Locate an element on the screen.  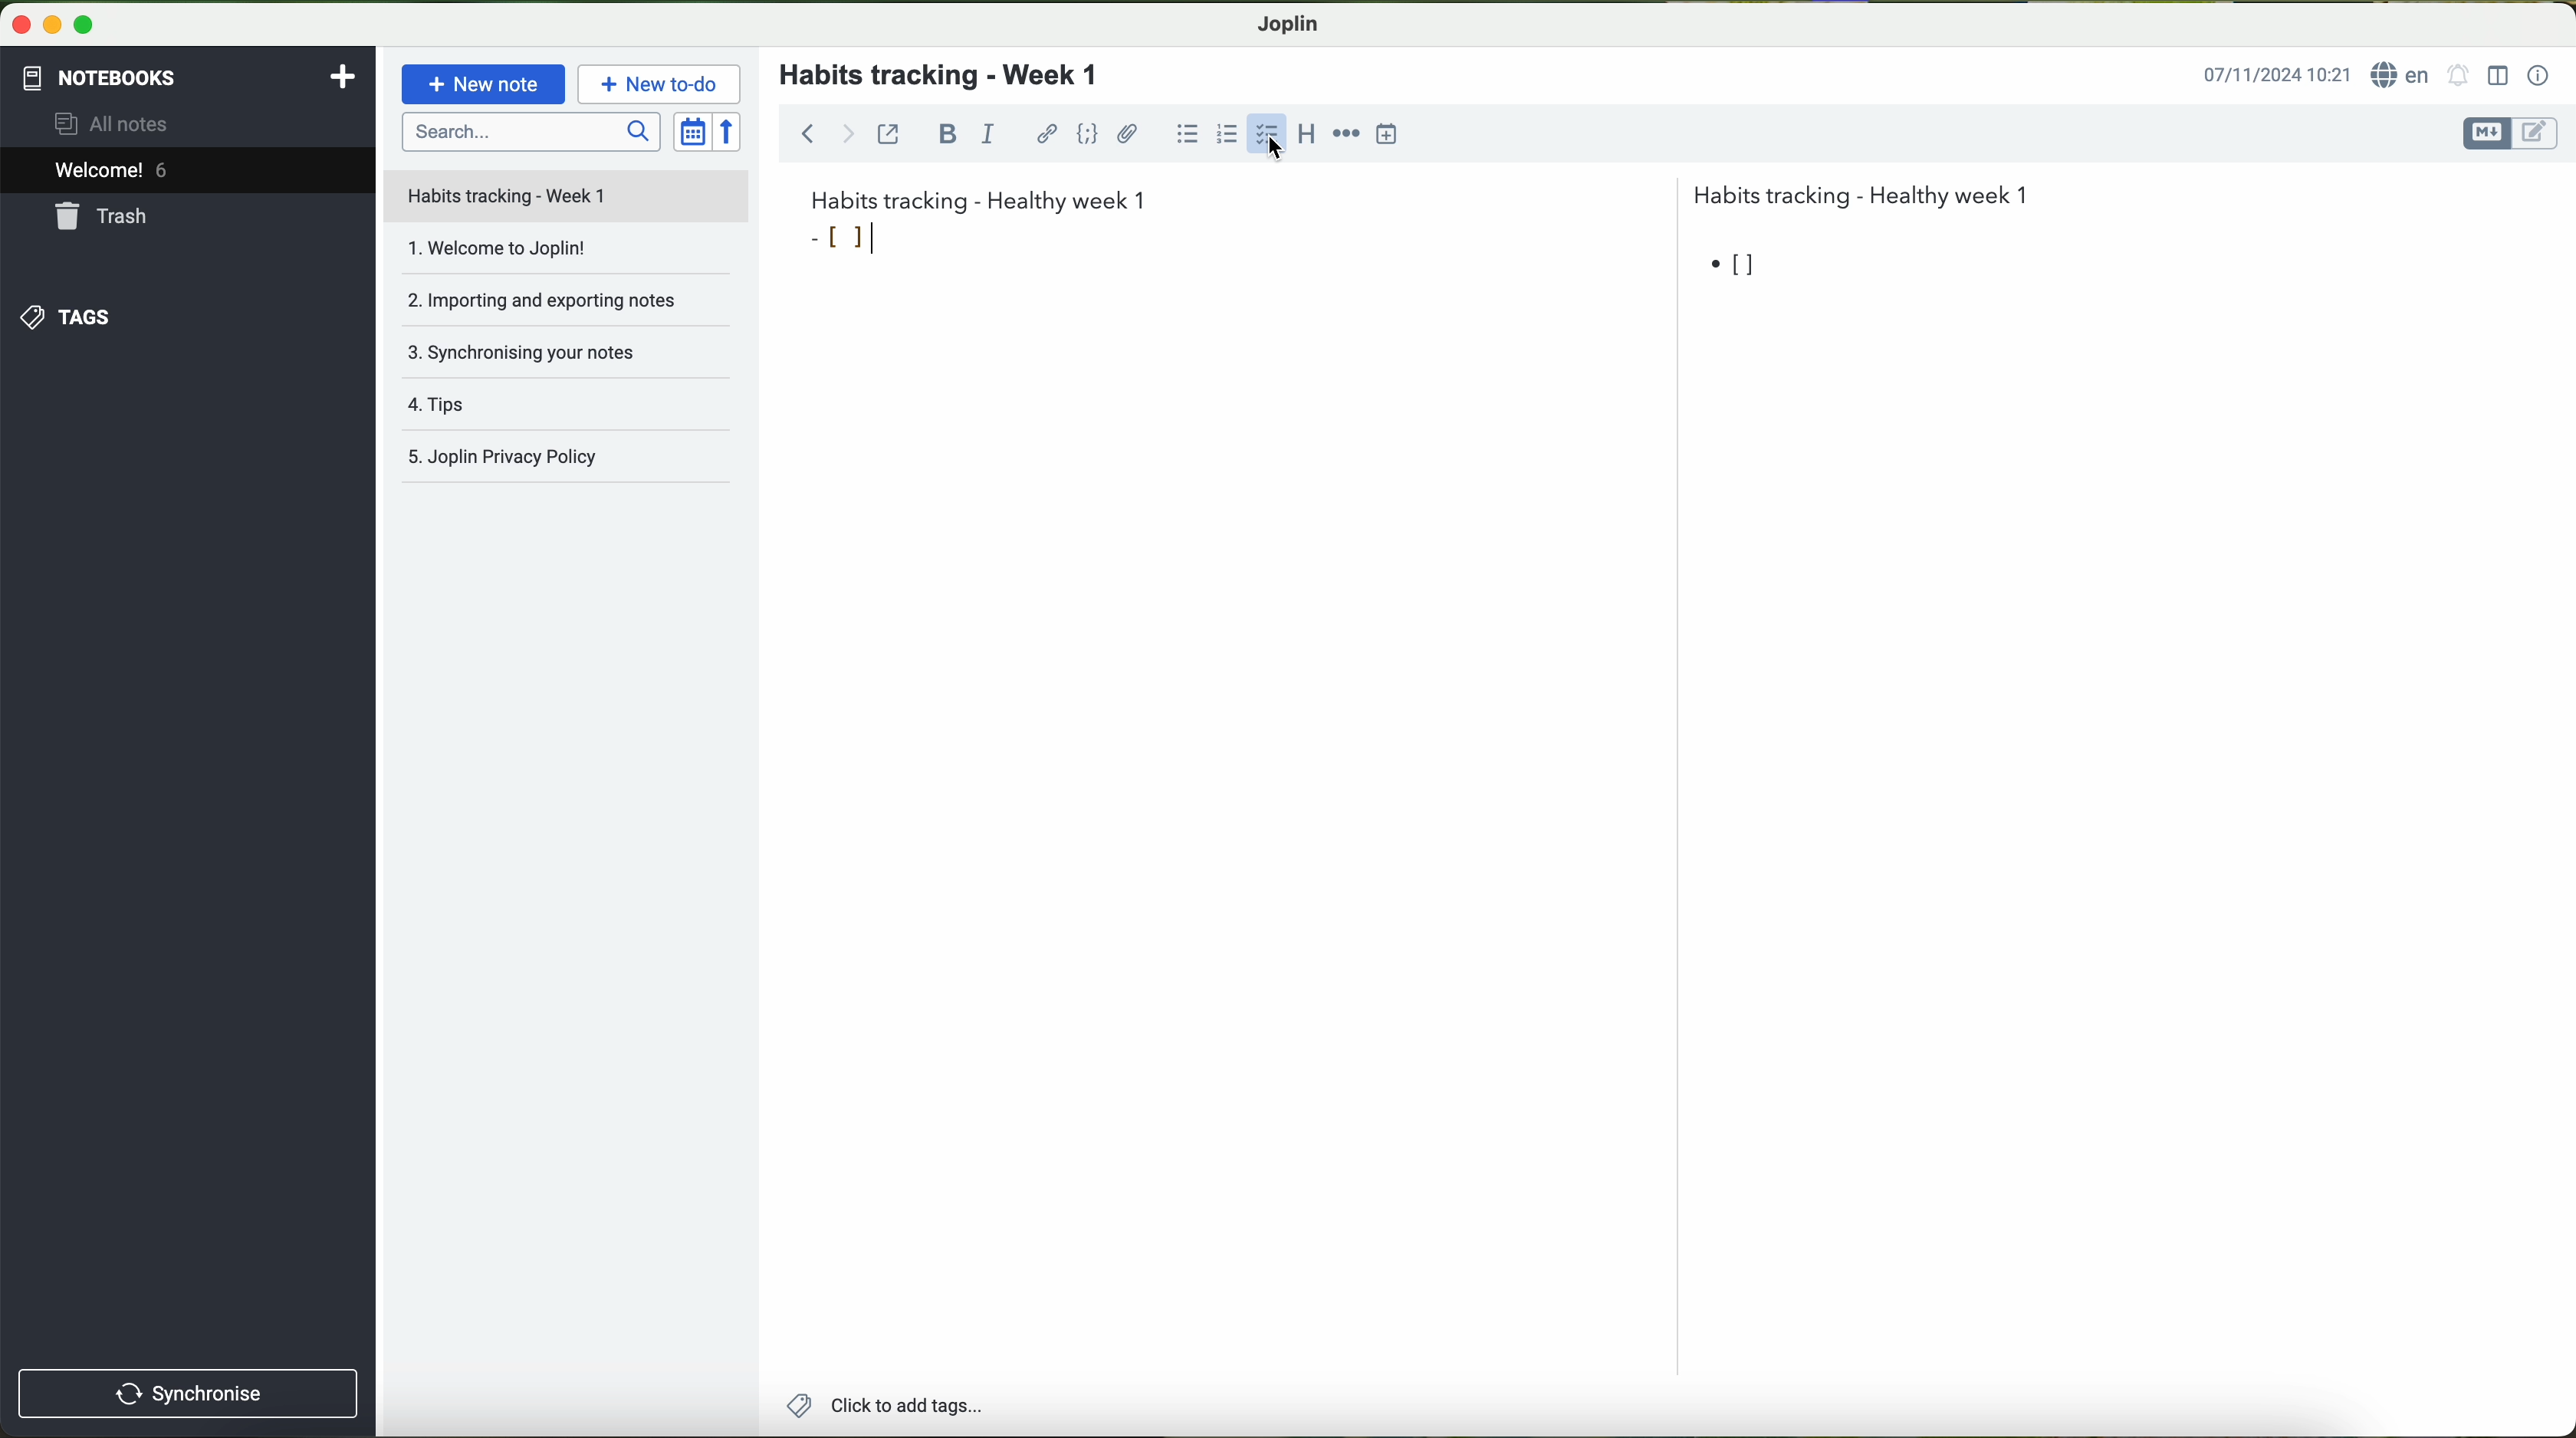
search bar is located at coordinates (529, 131).